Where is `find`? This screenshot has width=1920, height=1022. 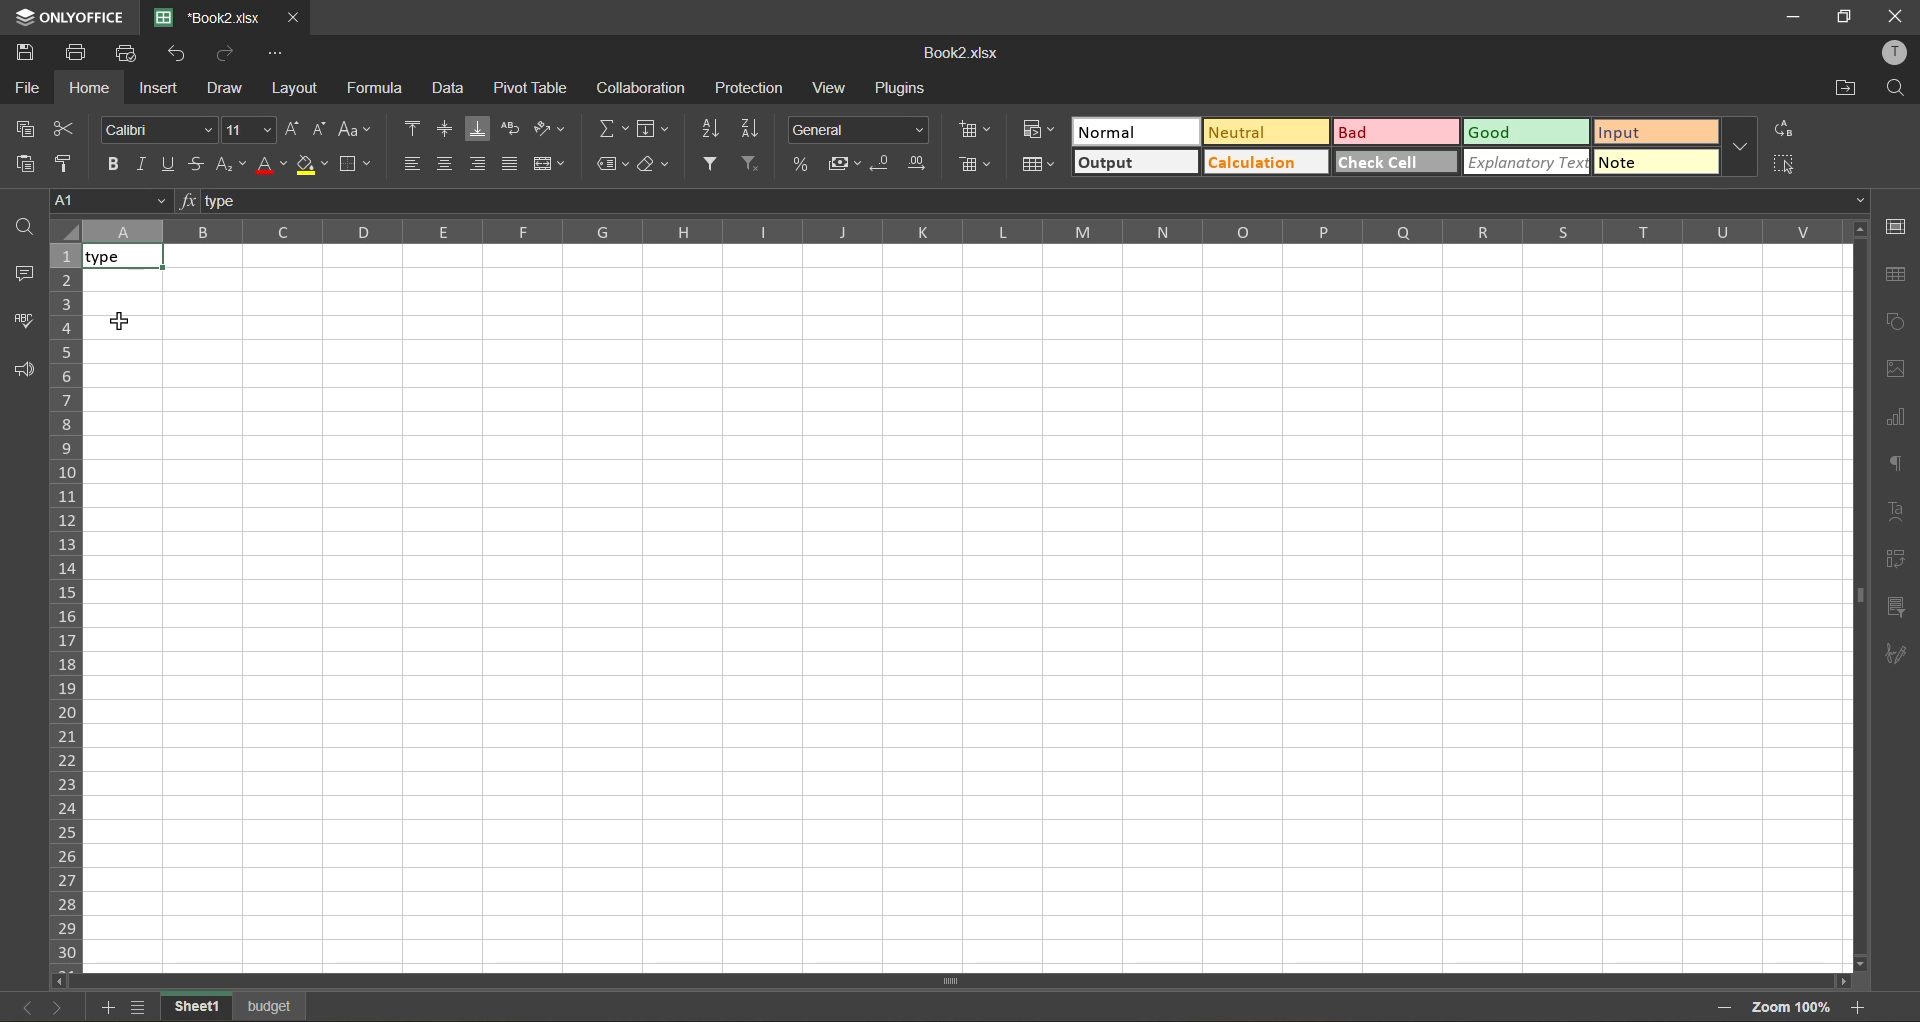 find is located at coordinates (23, 225).